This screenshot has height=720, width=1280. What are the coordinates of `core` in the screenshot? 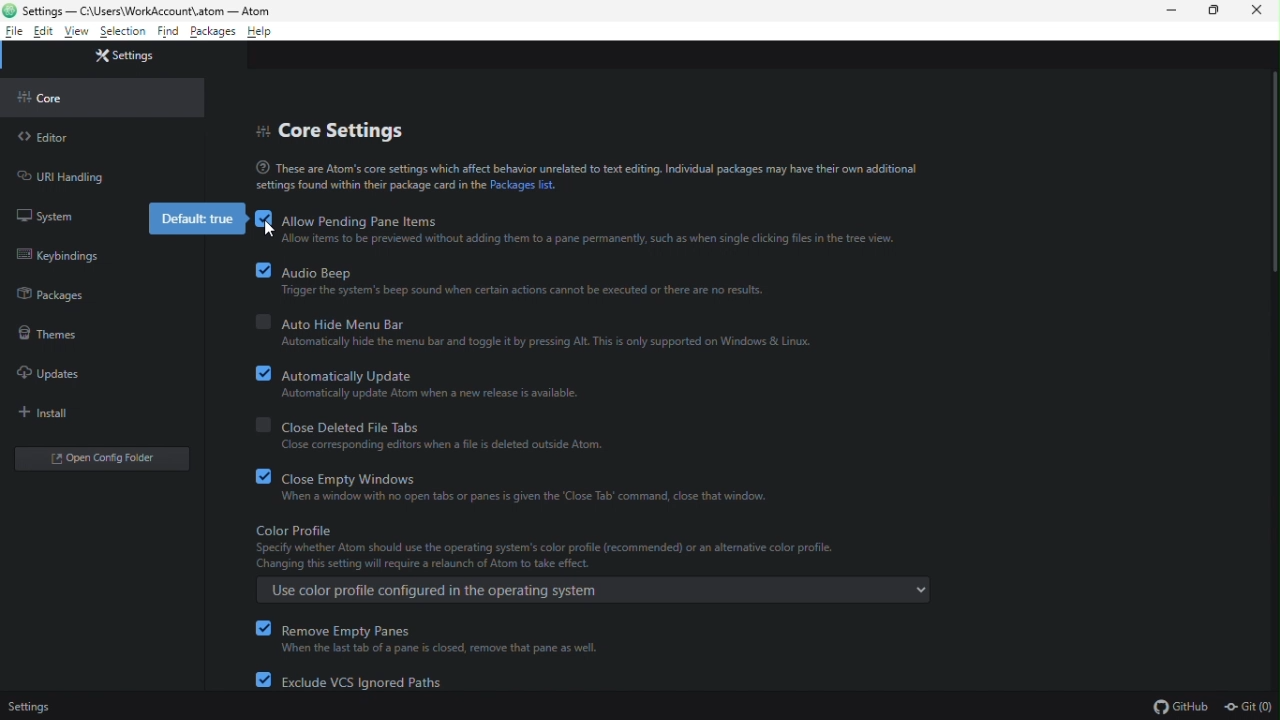 It's located at (57, 98).